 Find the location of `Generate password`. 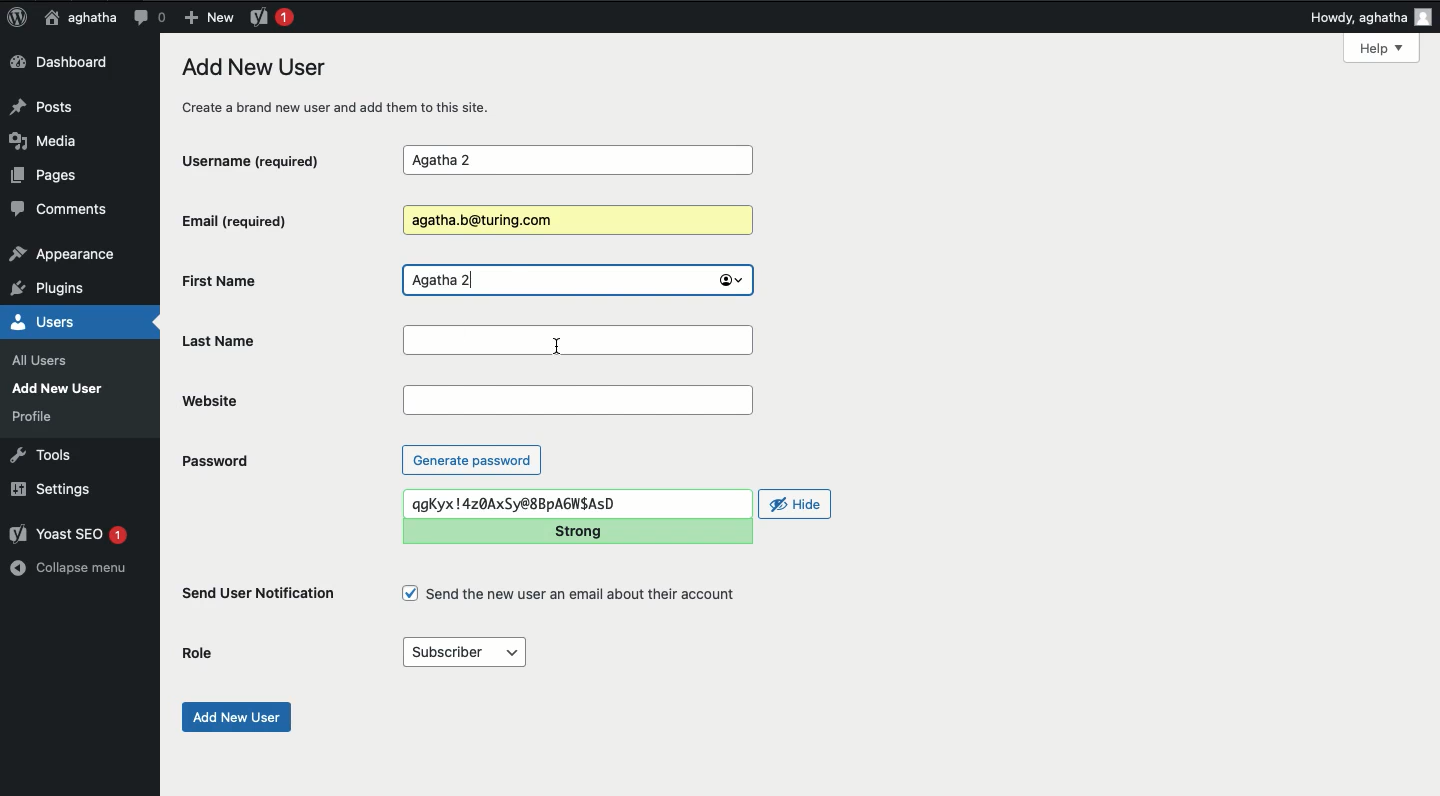

Generate password is located at coordinates (472, 459).